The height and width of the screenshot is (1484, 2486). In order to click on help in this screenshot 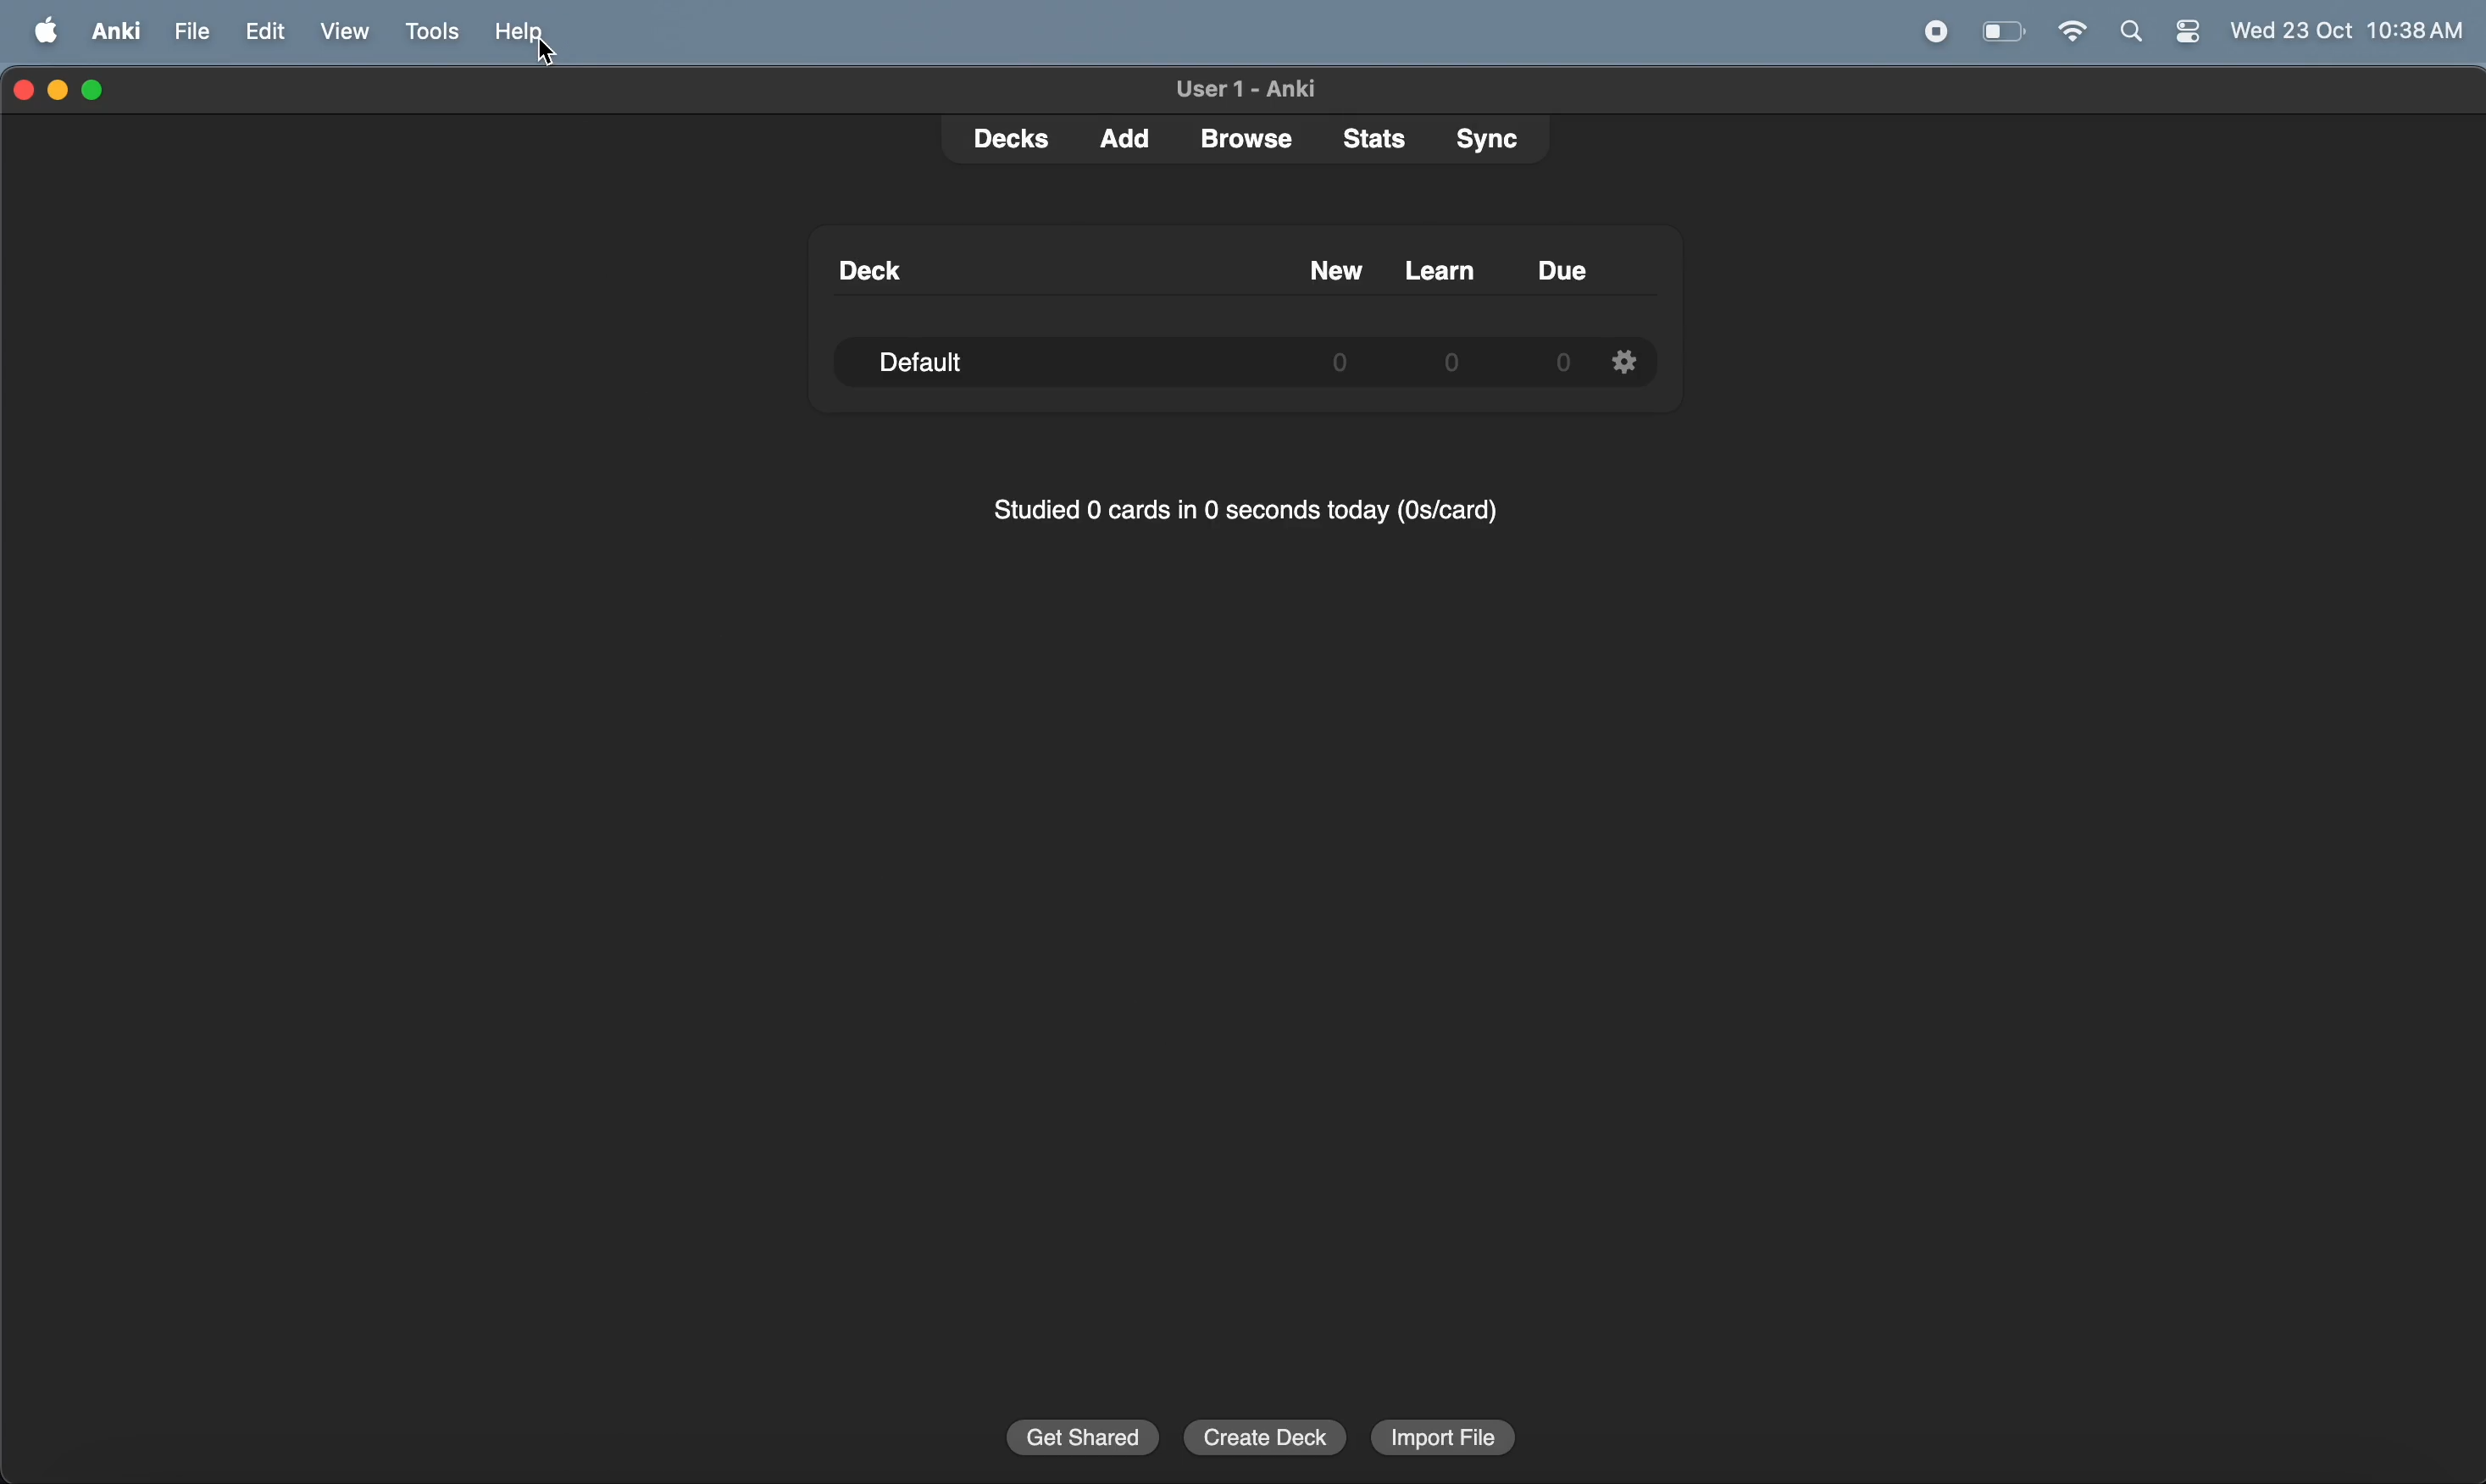, I will do `click(529, 34)`.